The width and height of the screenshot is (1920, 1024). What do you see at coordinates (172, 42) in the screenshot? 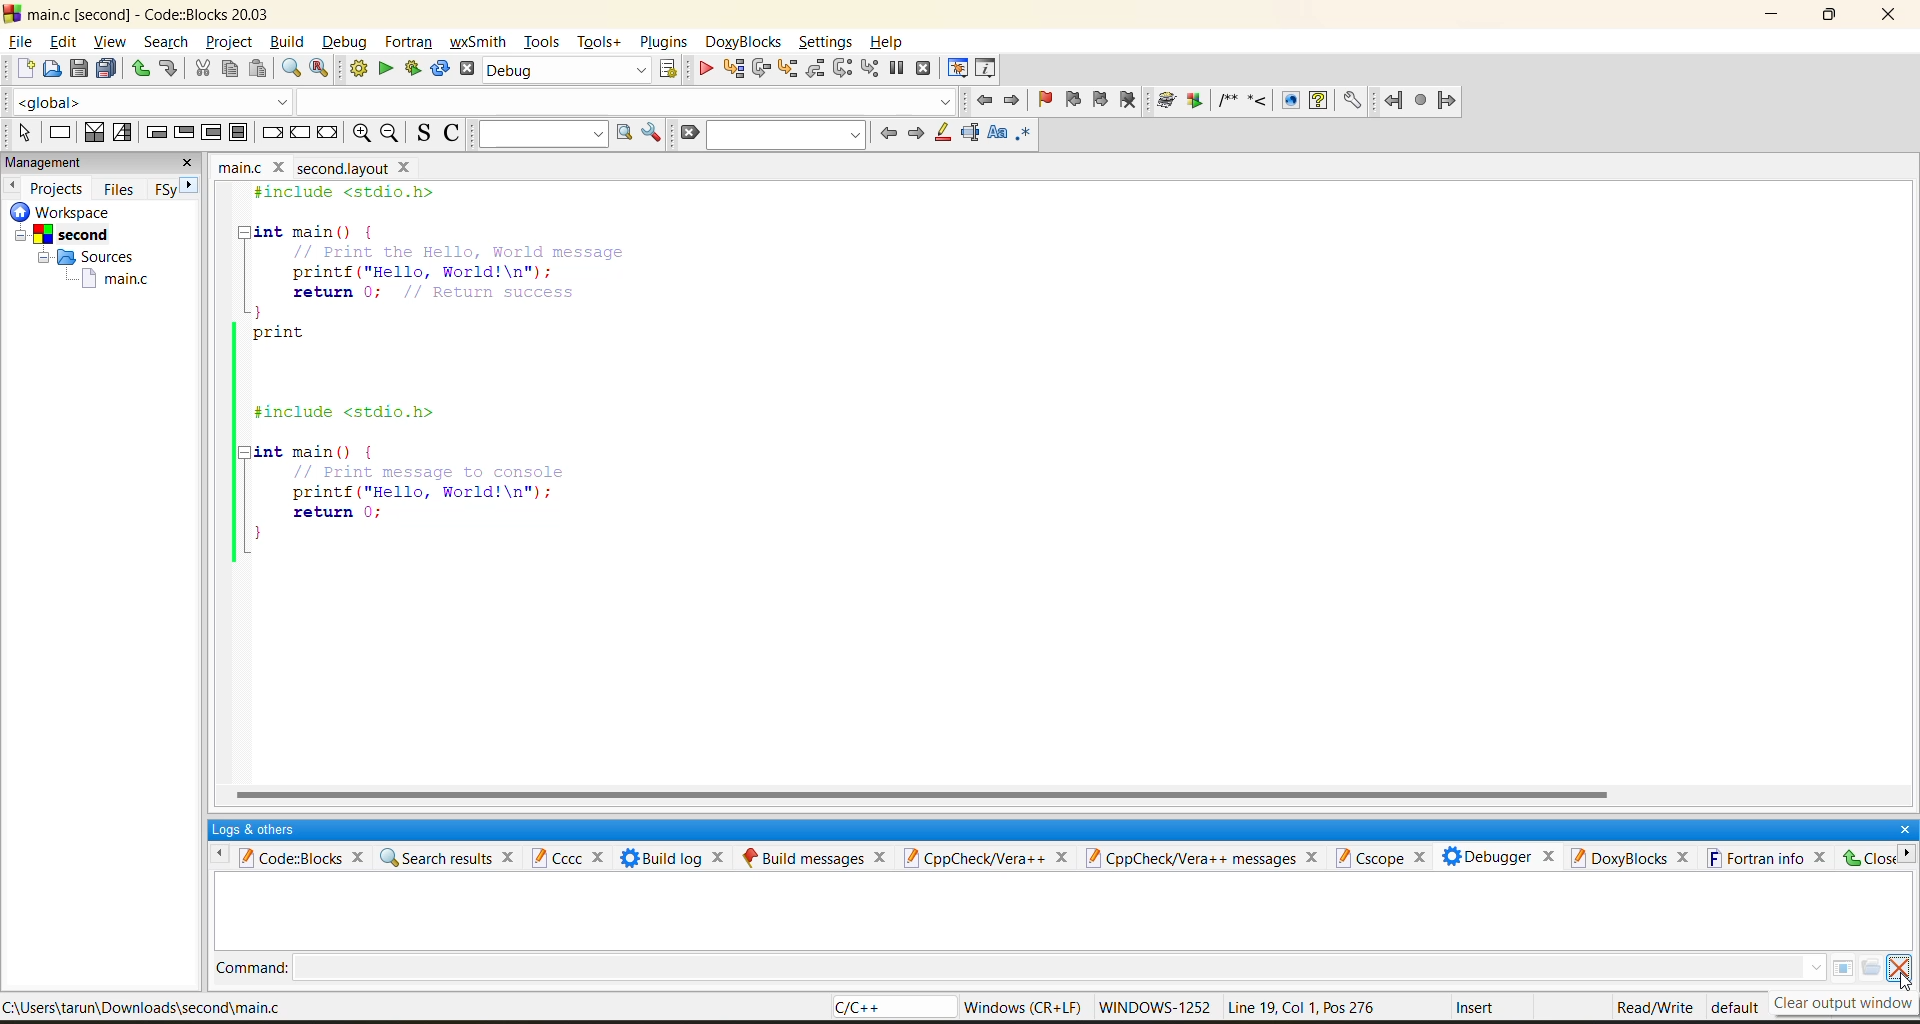
I see `search` at bounding box center [172, 42].